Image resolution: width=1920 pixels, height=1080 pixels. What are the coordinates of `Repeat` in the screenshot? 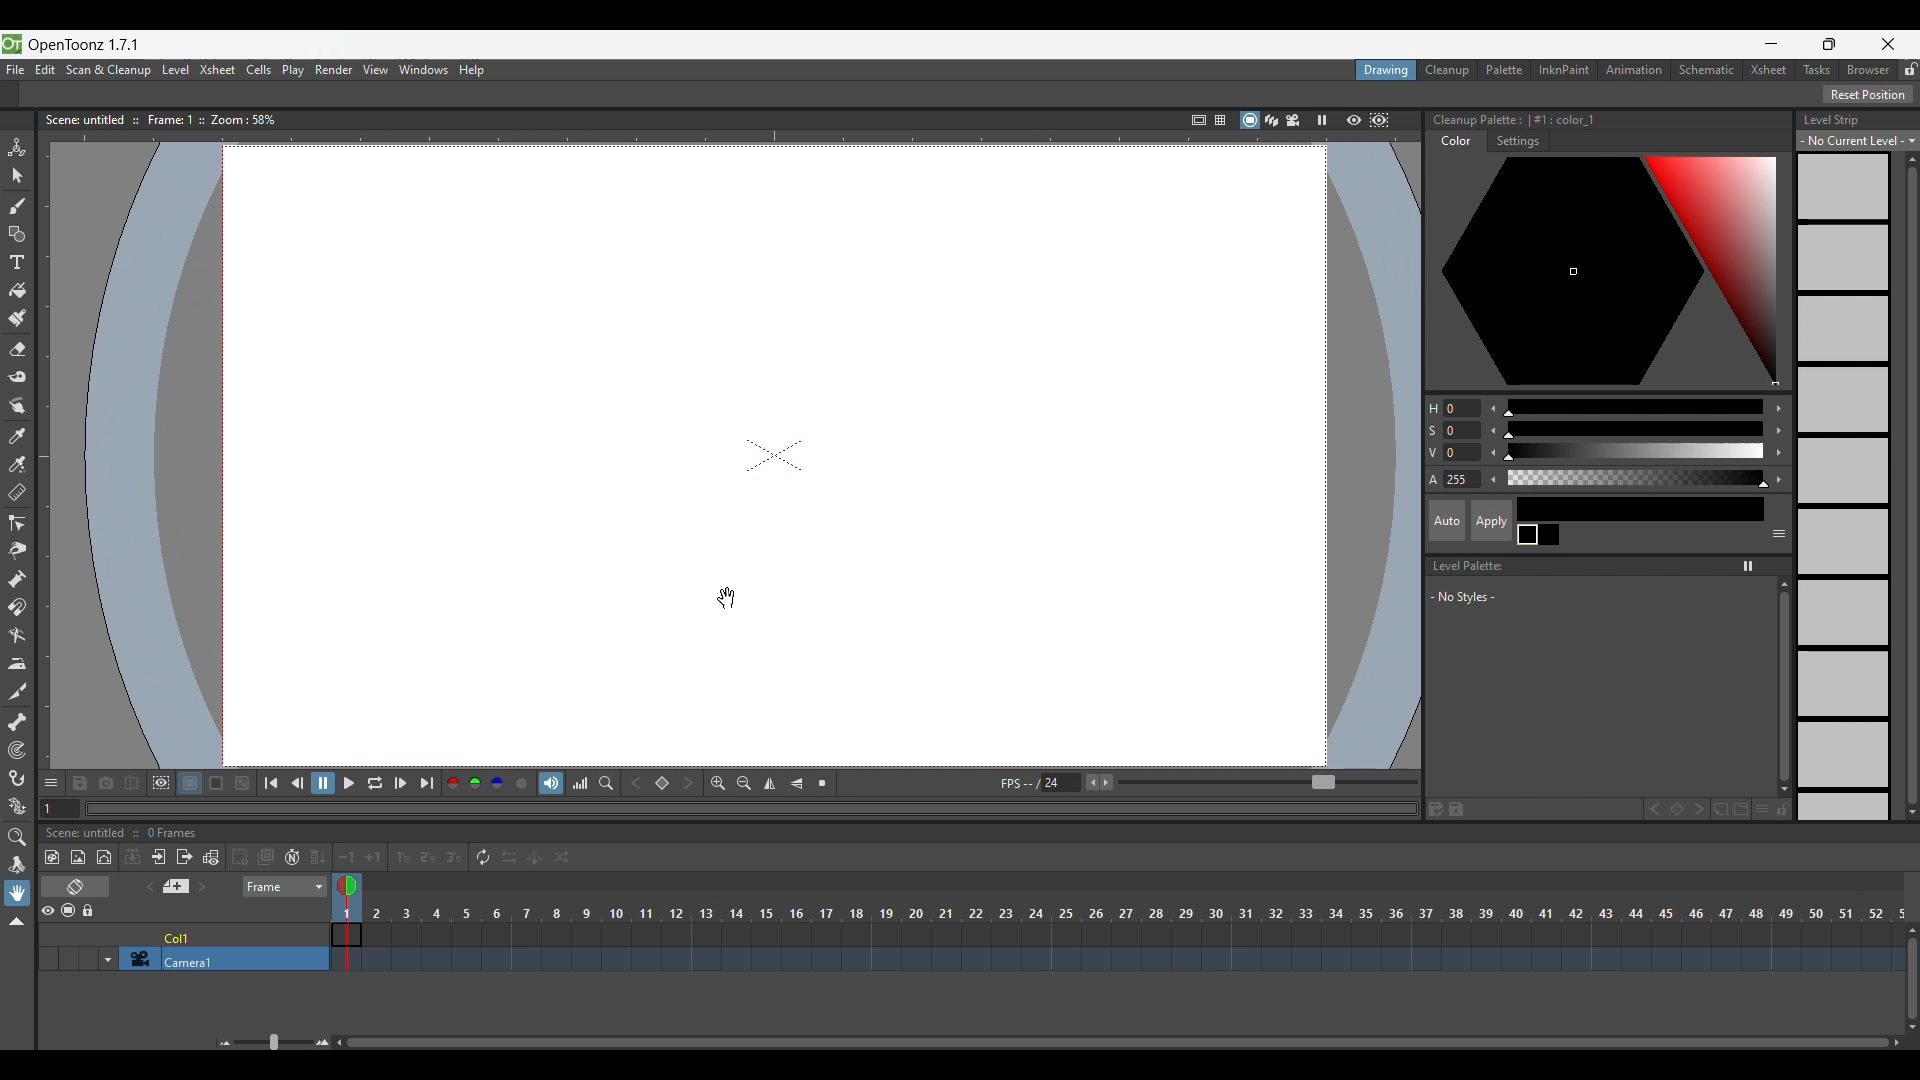 It's located at (483, 857).